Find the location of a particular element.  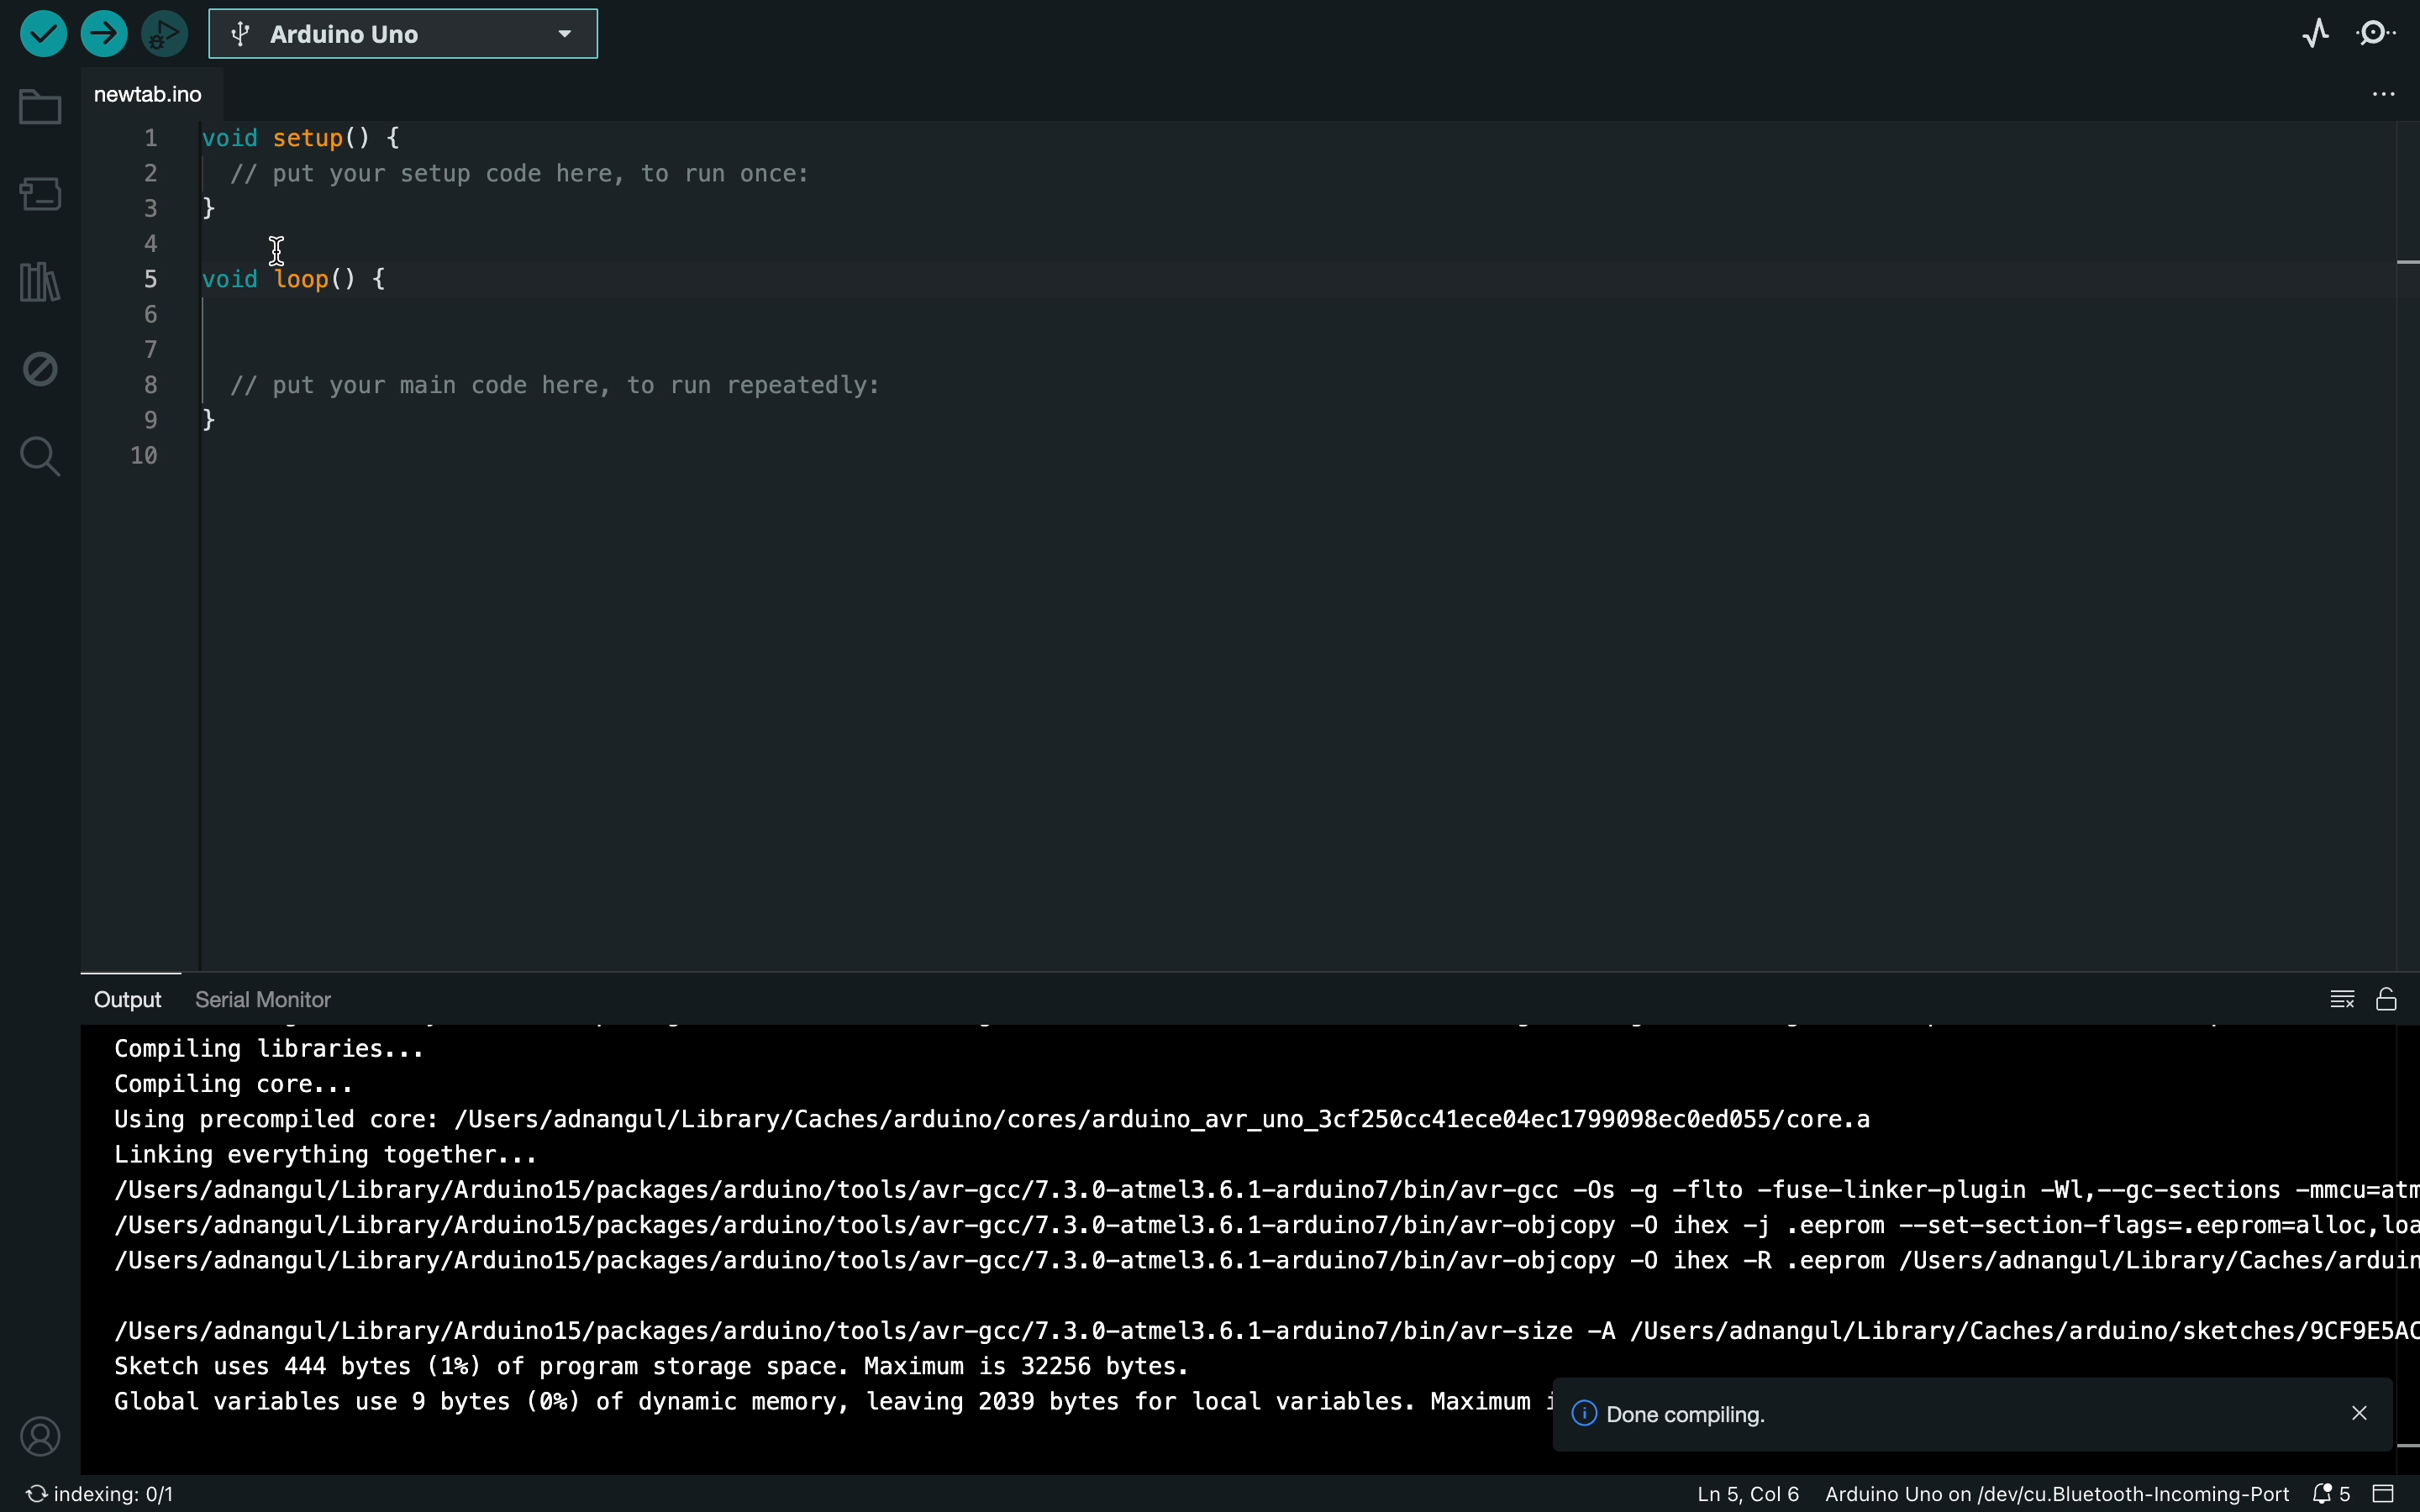

clear is located at coordinates (2349, 1000).